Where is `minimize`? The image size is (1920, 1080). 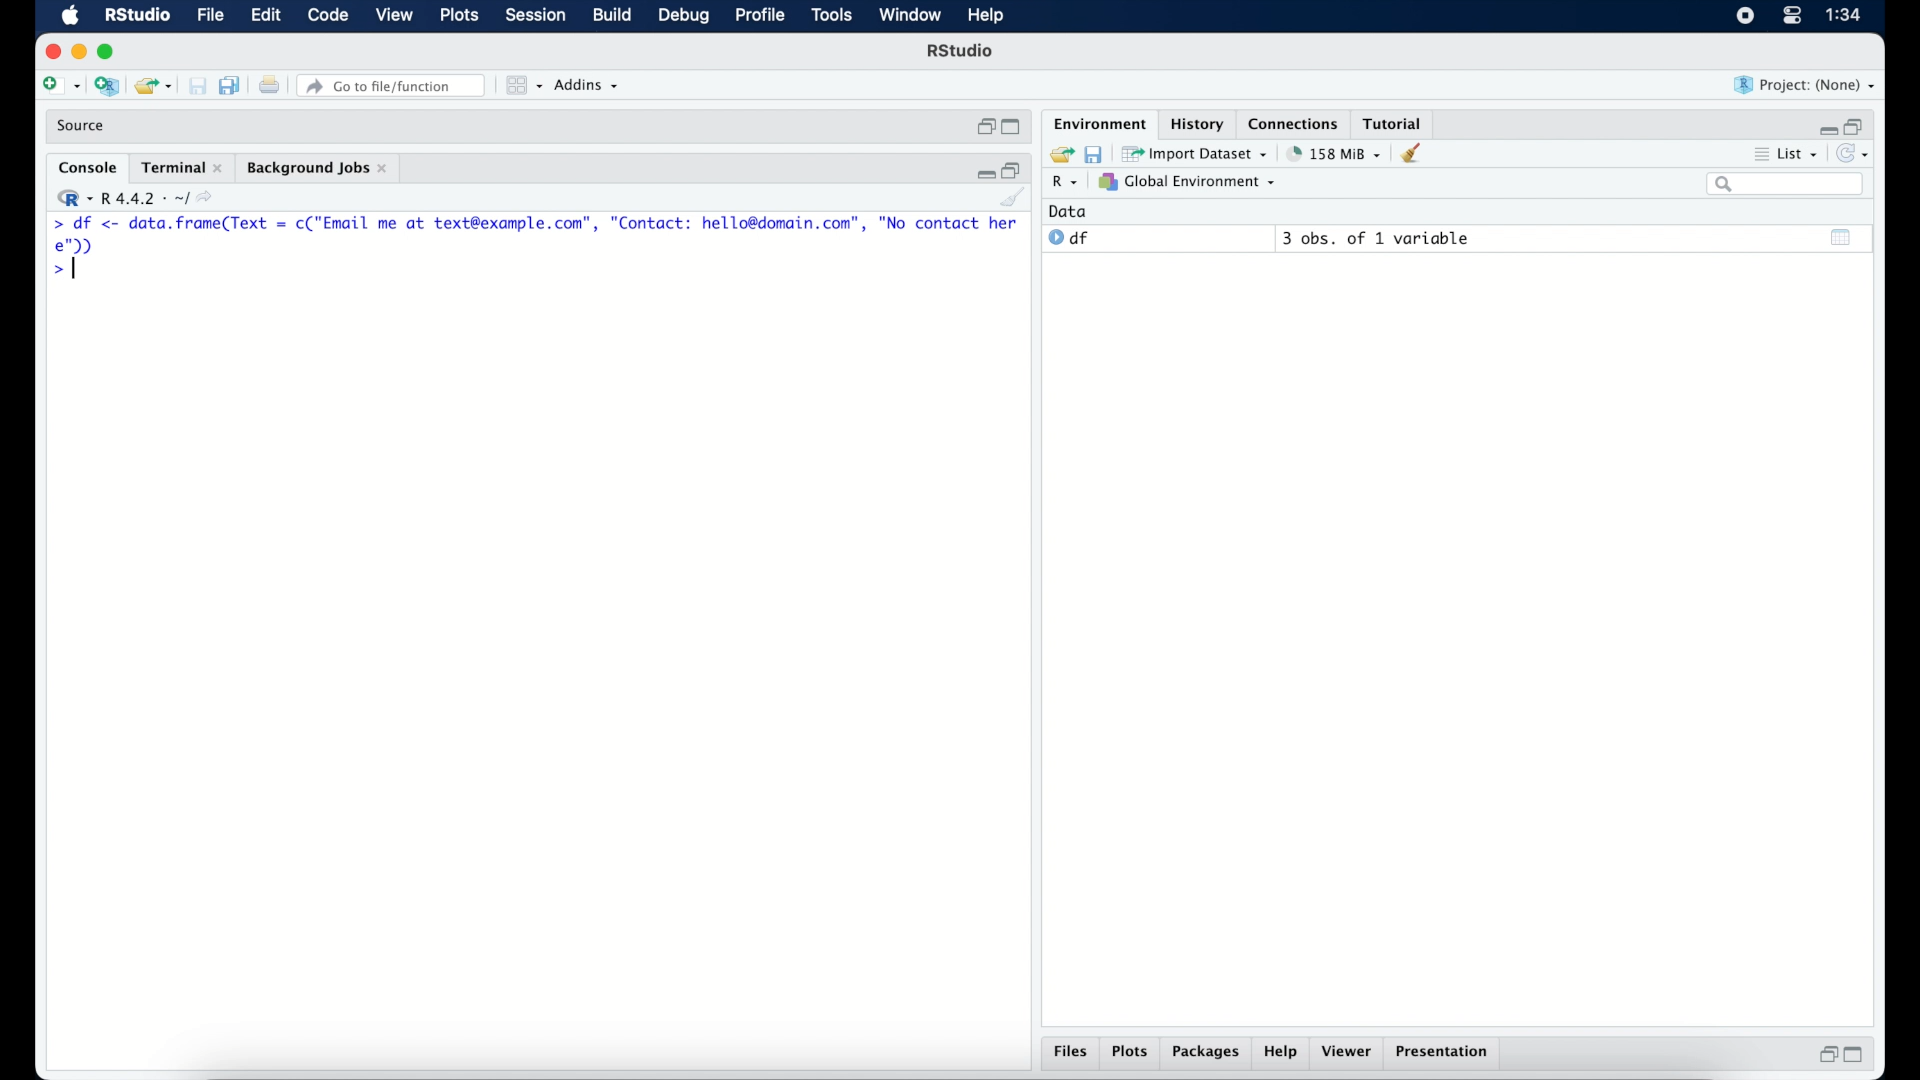
minimize is located at coordinates (983, 173).